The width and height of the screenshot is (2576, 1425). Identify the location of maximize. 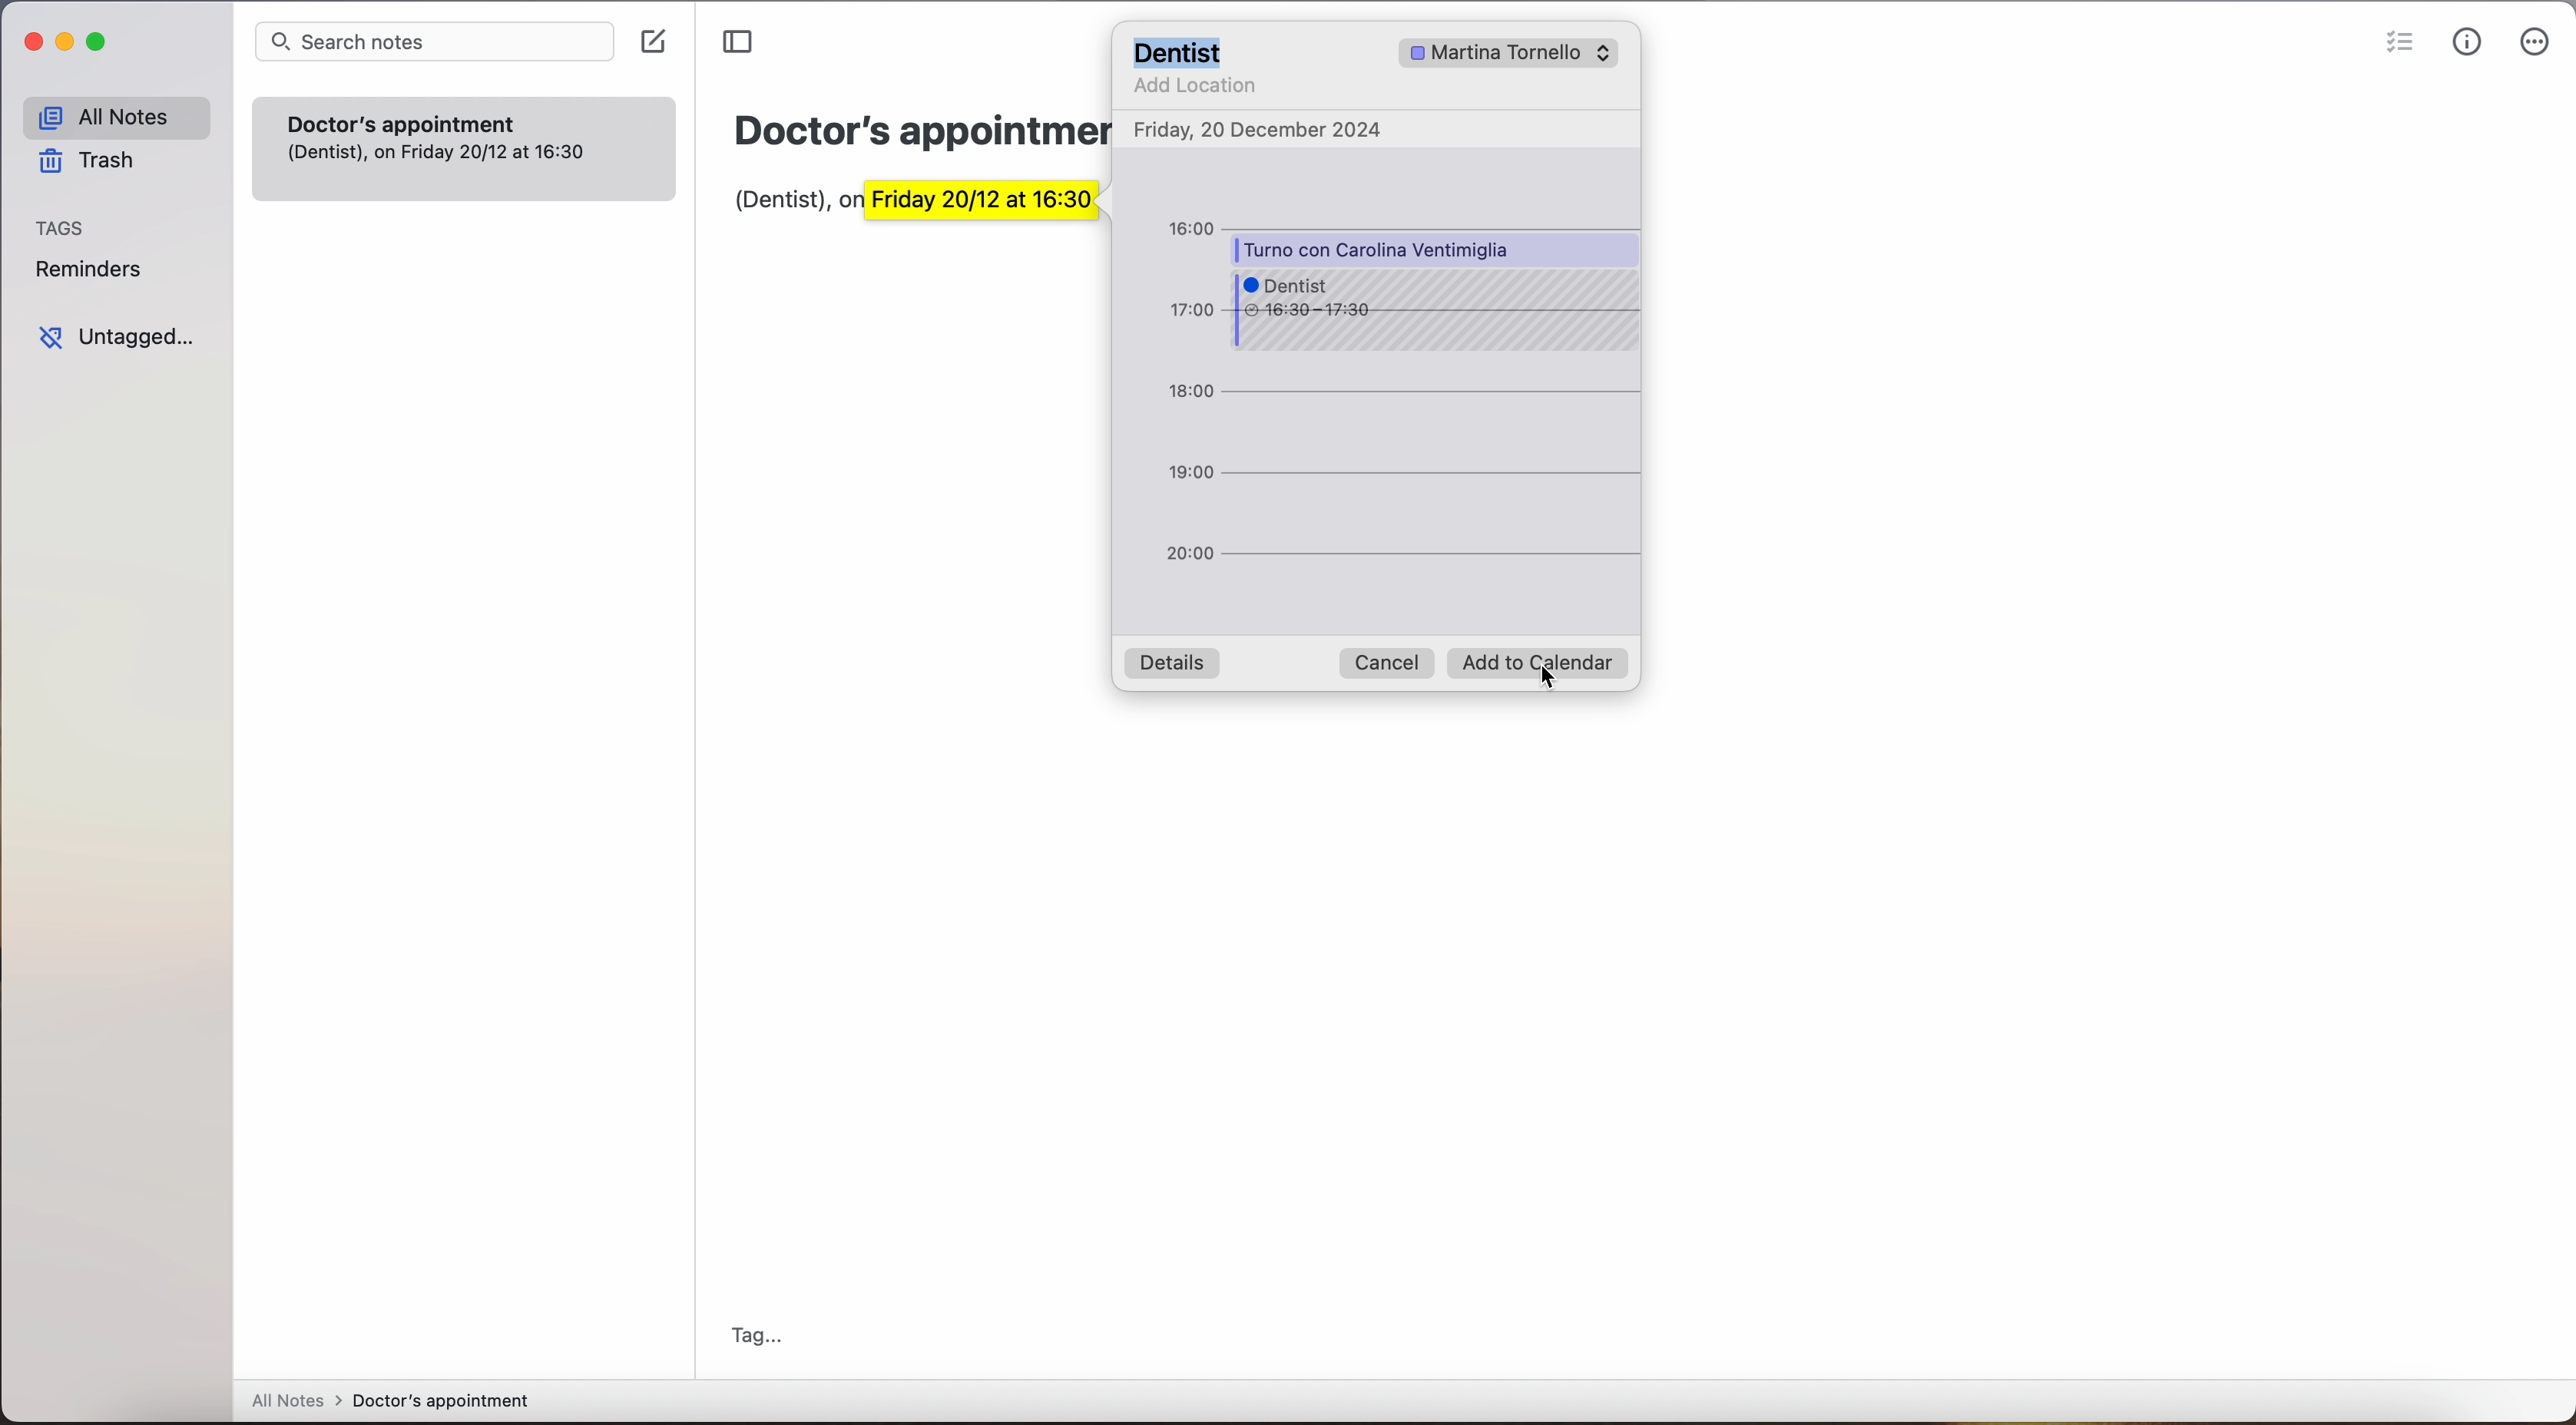
(101, 43).